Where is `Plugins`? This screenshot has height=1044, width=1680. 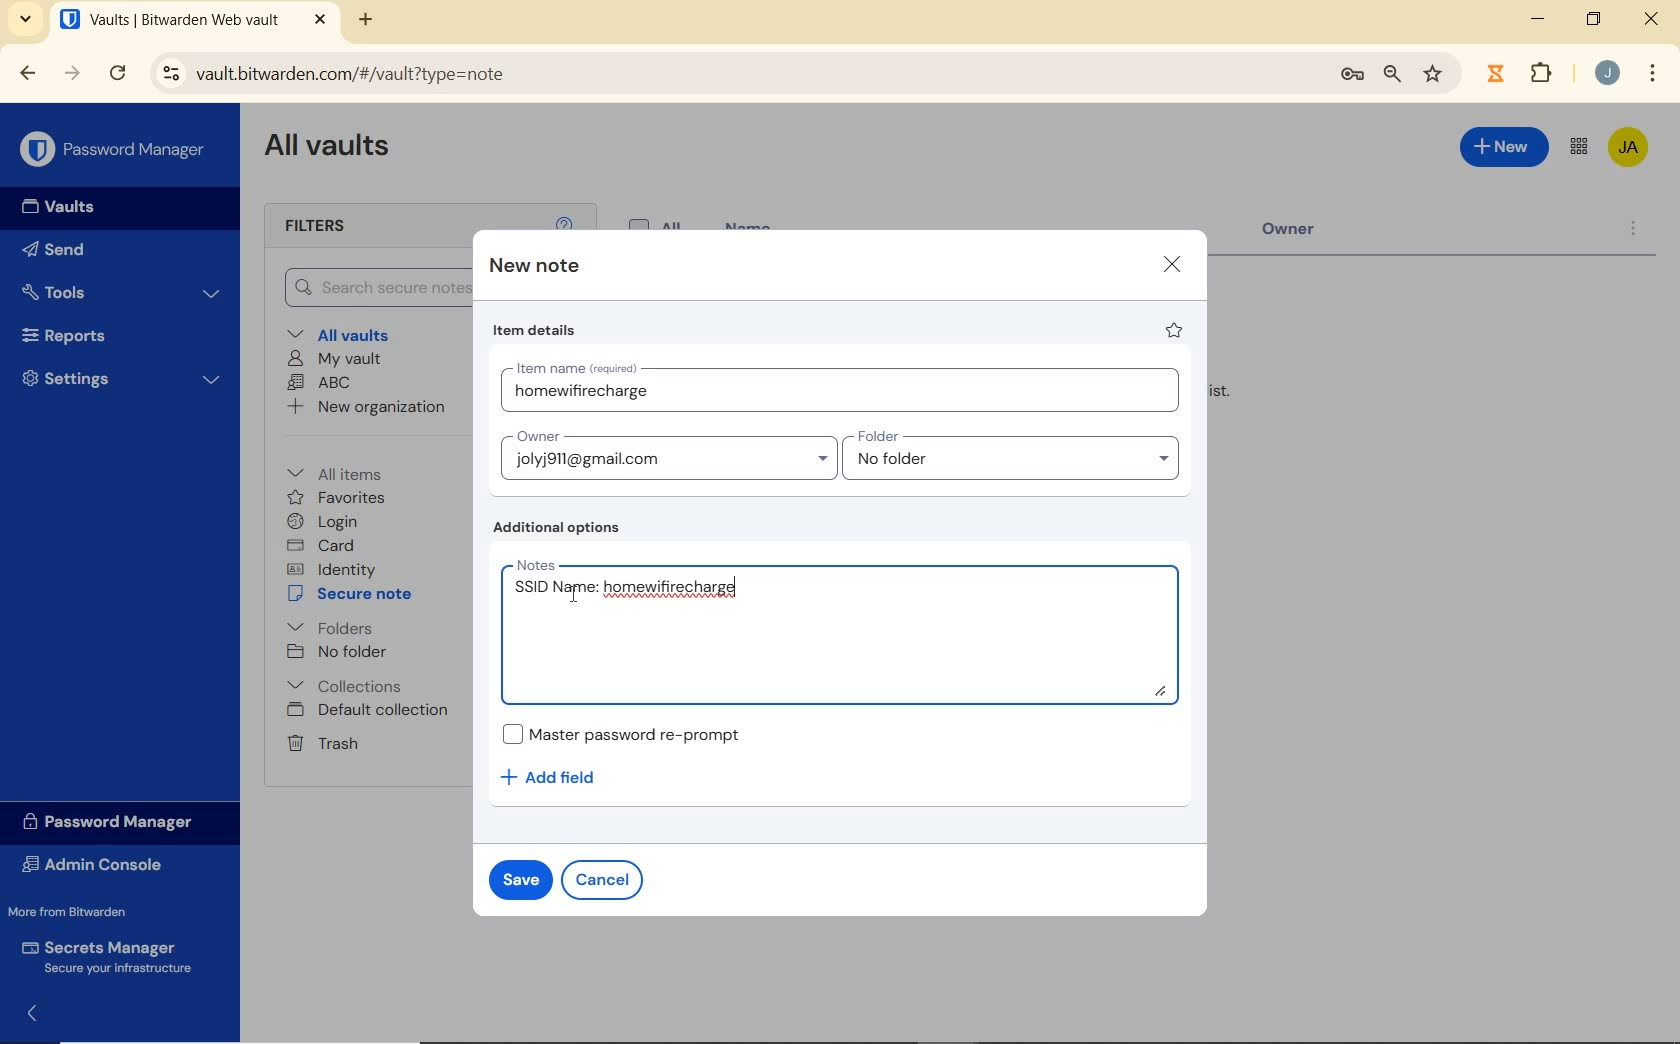
Plugins is located at coordinates (1545, 71).